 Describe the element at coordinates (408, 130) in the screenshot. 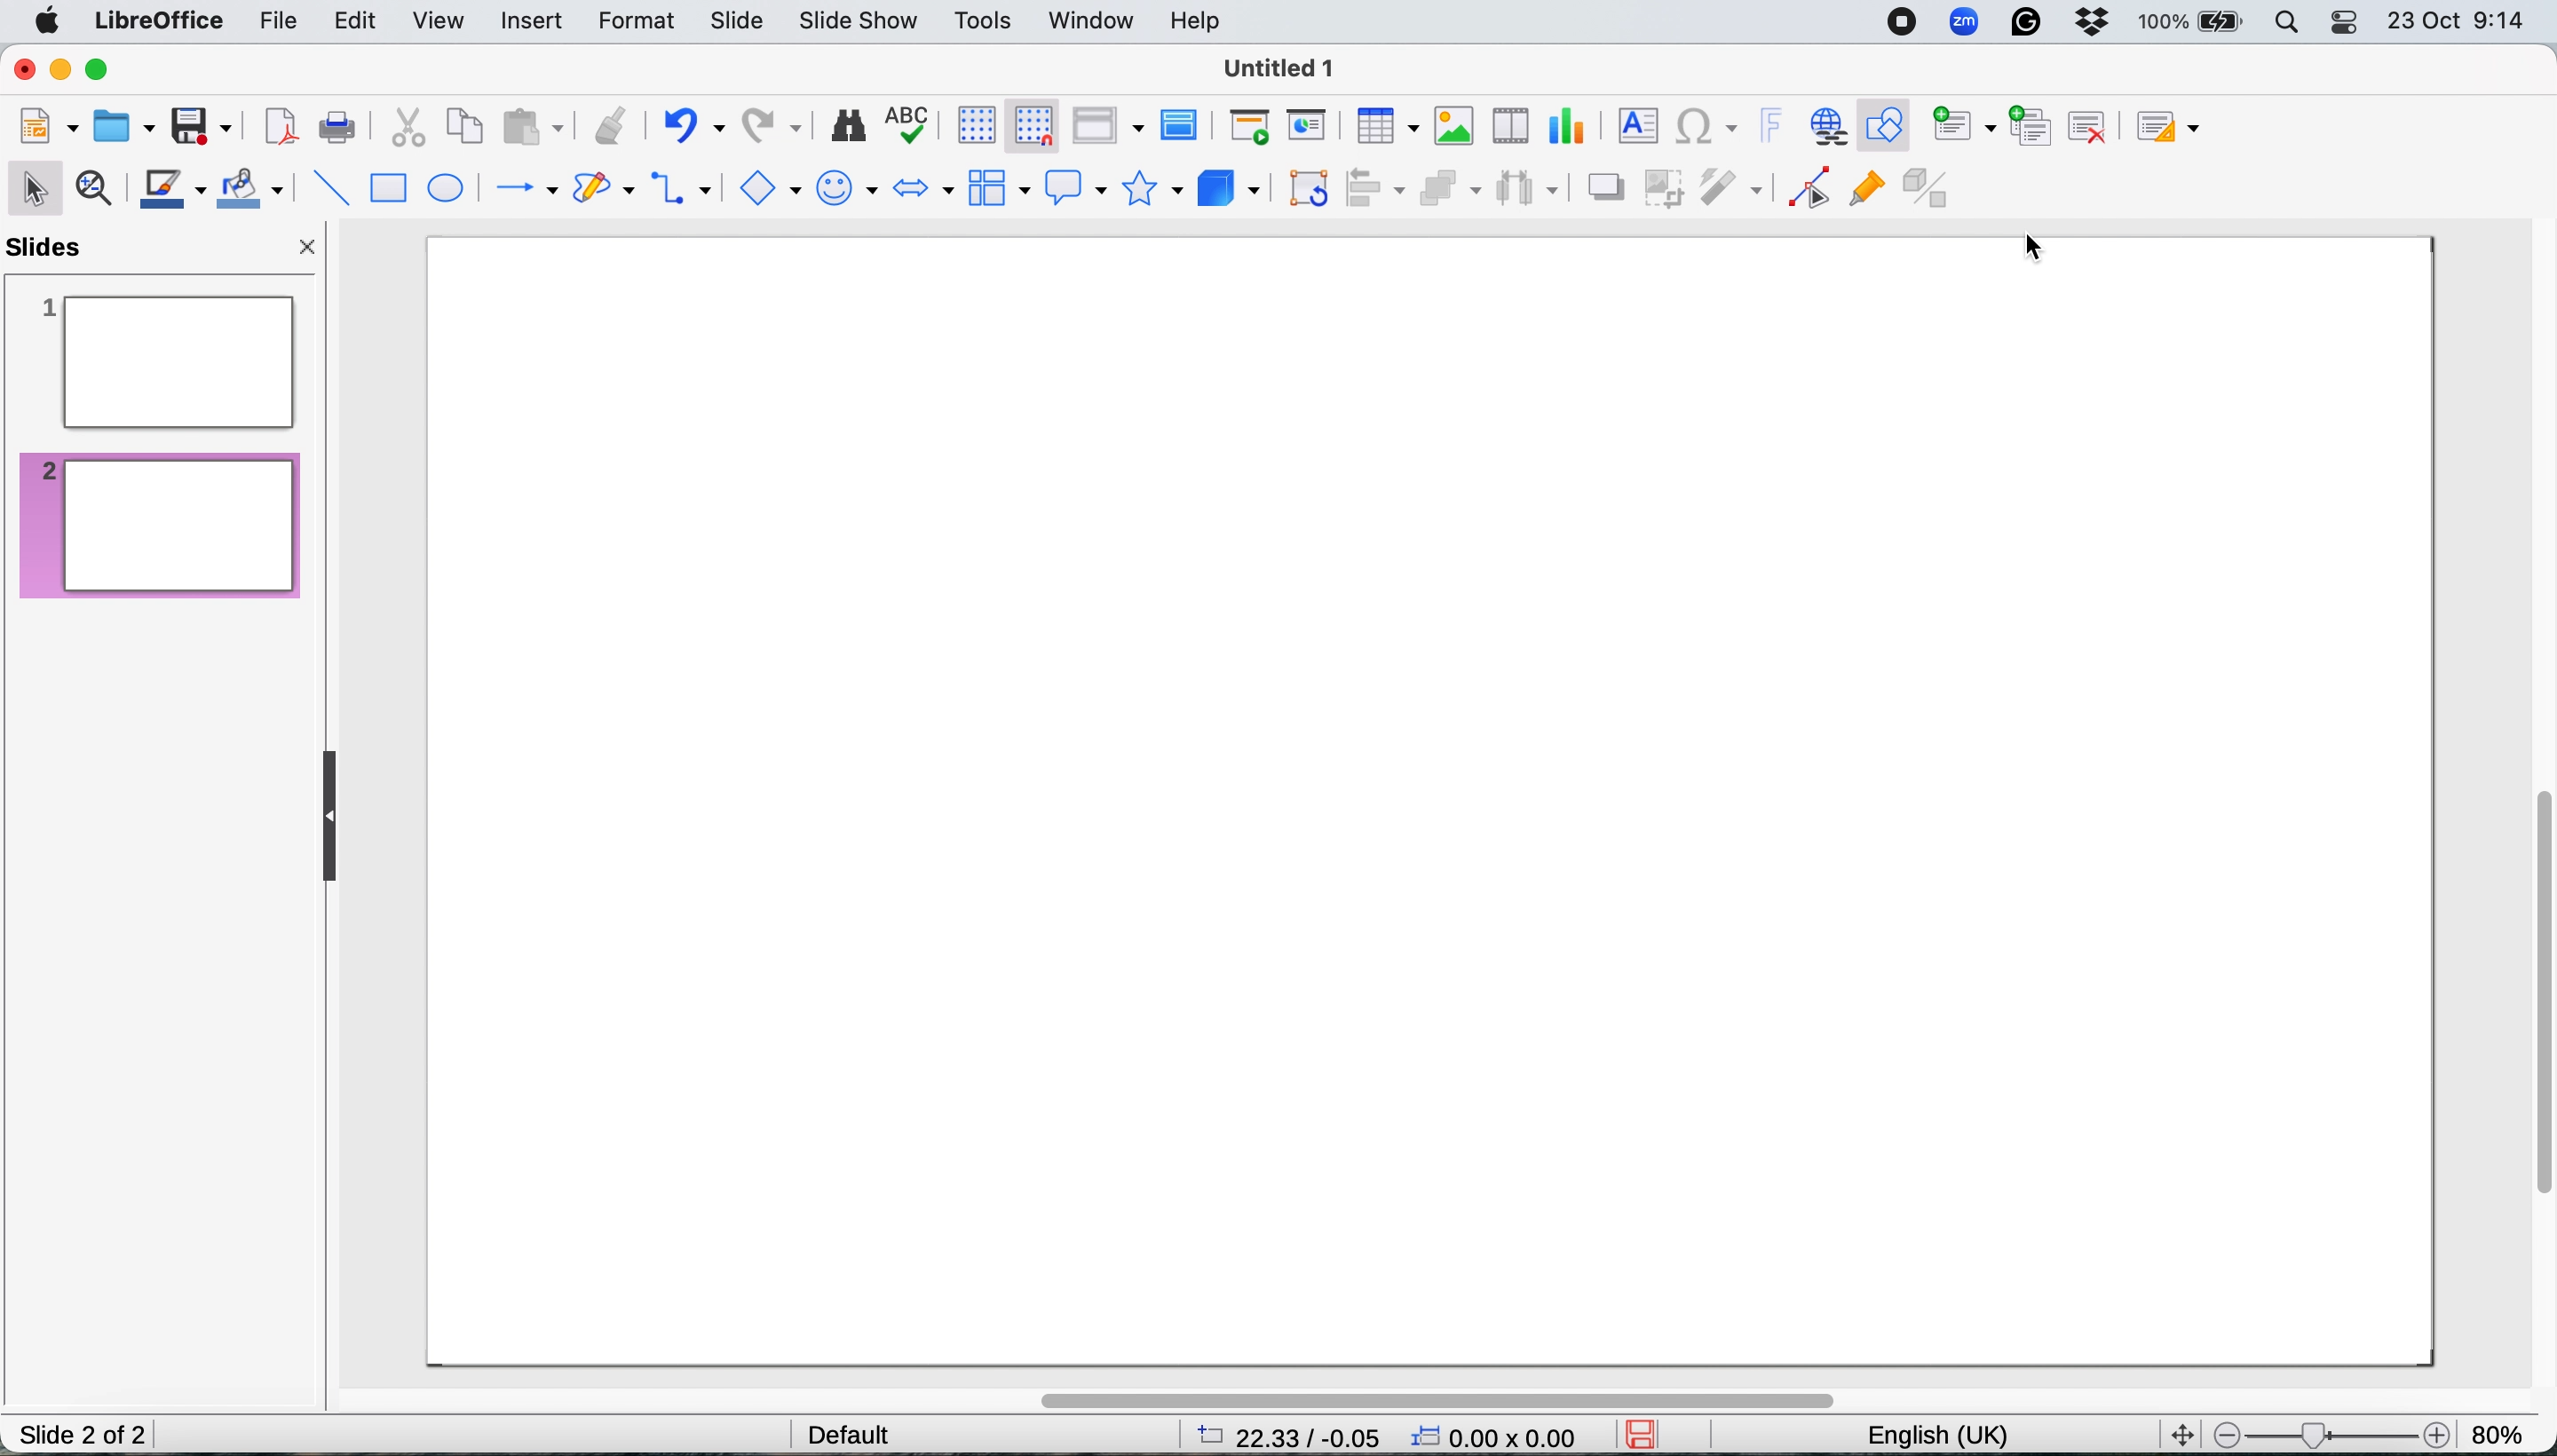

I see `cut` at that location.